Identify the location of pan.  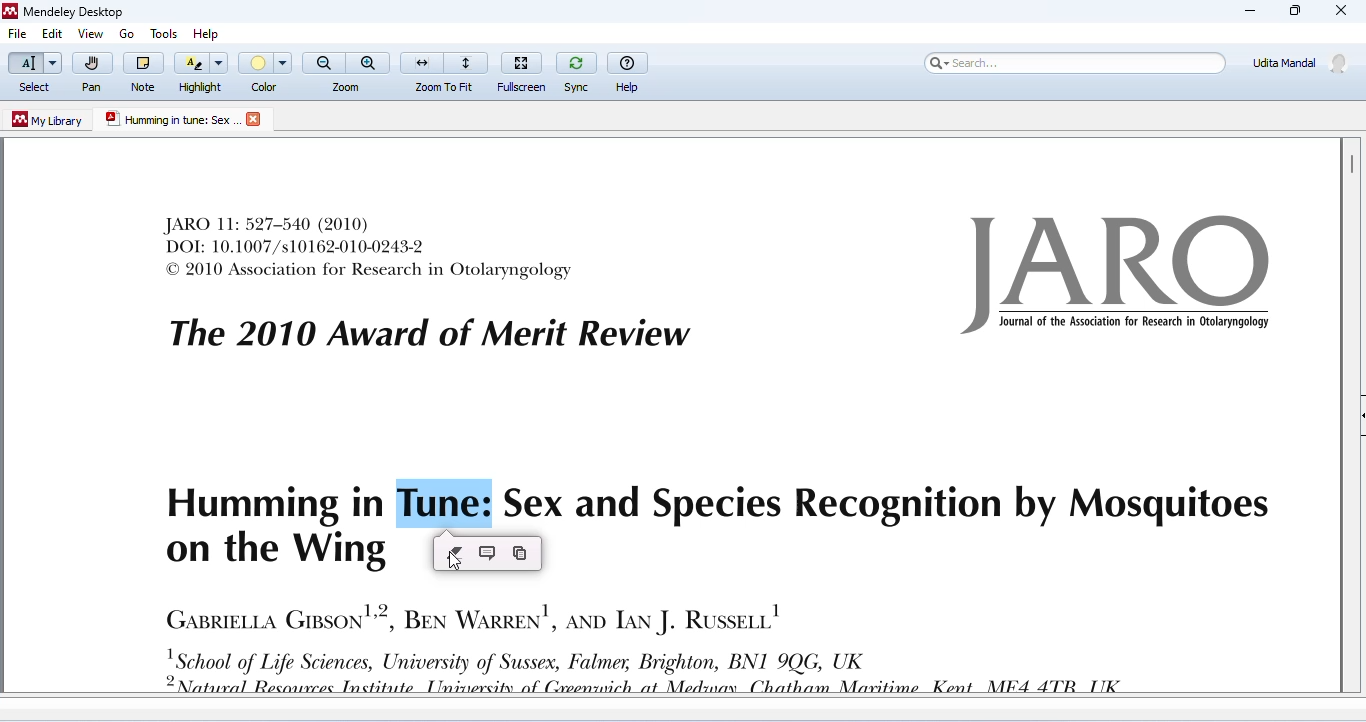
(91, 73).